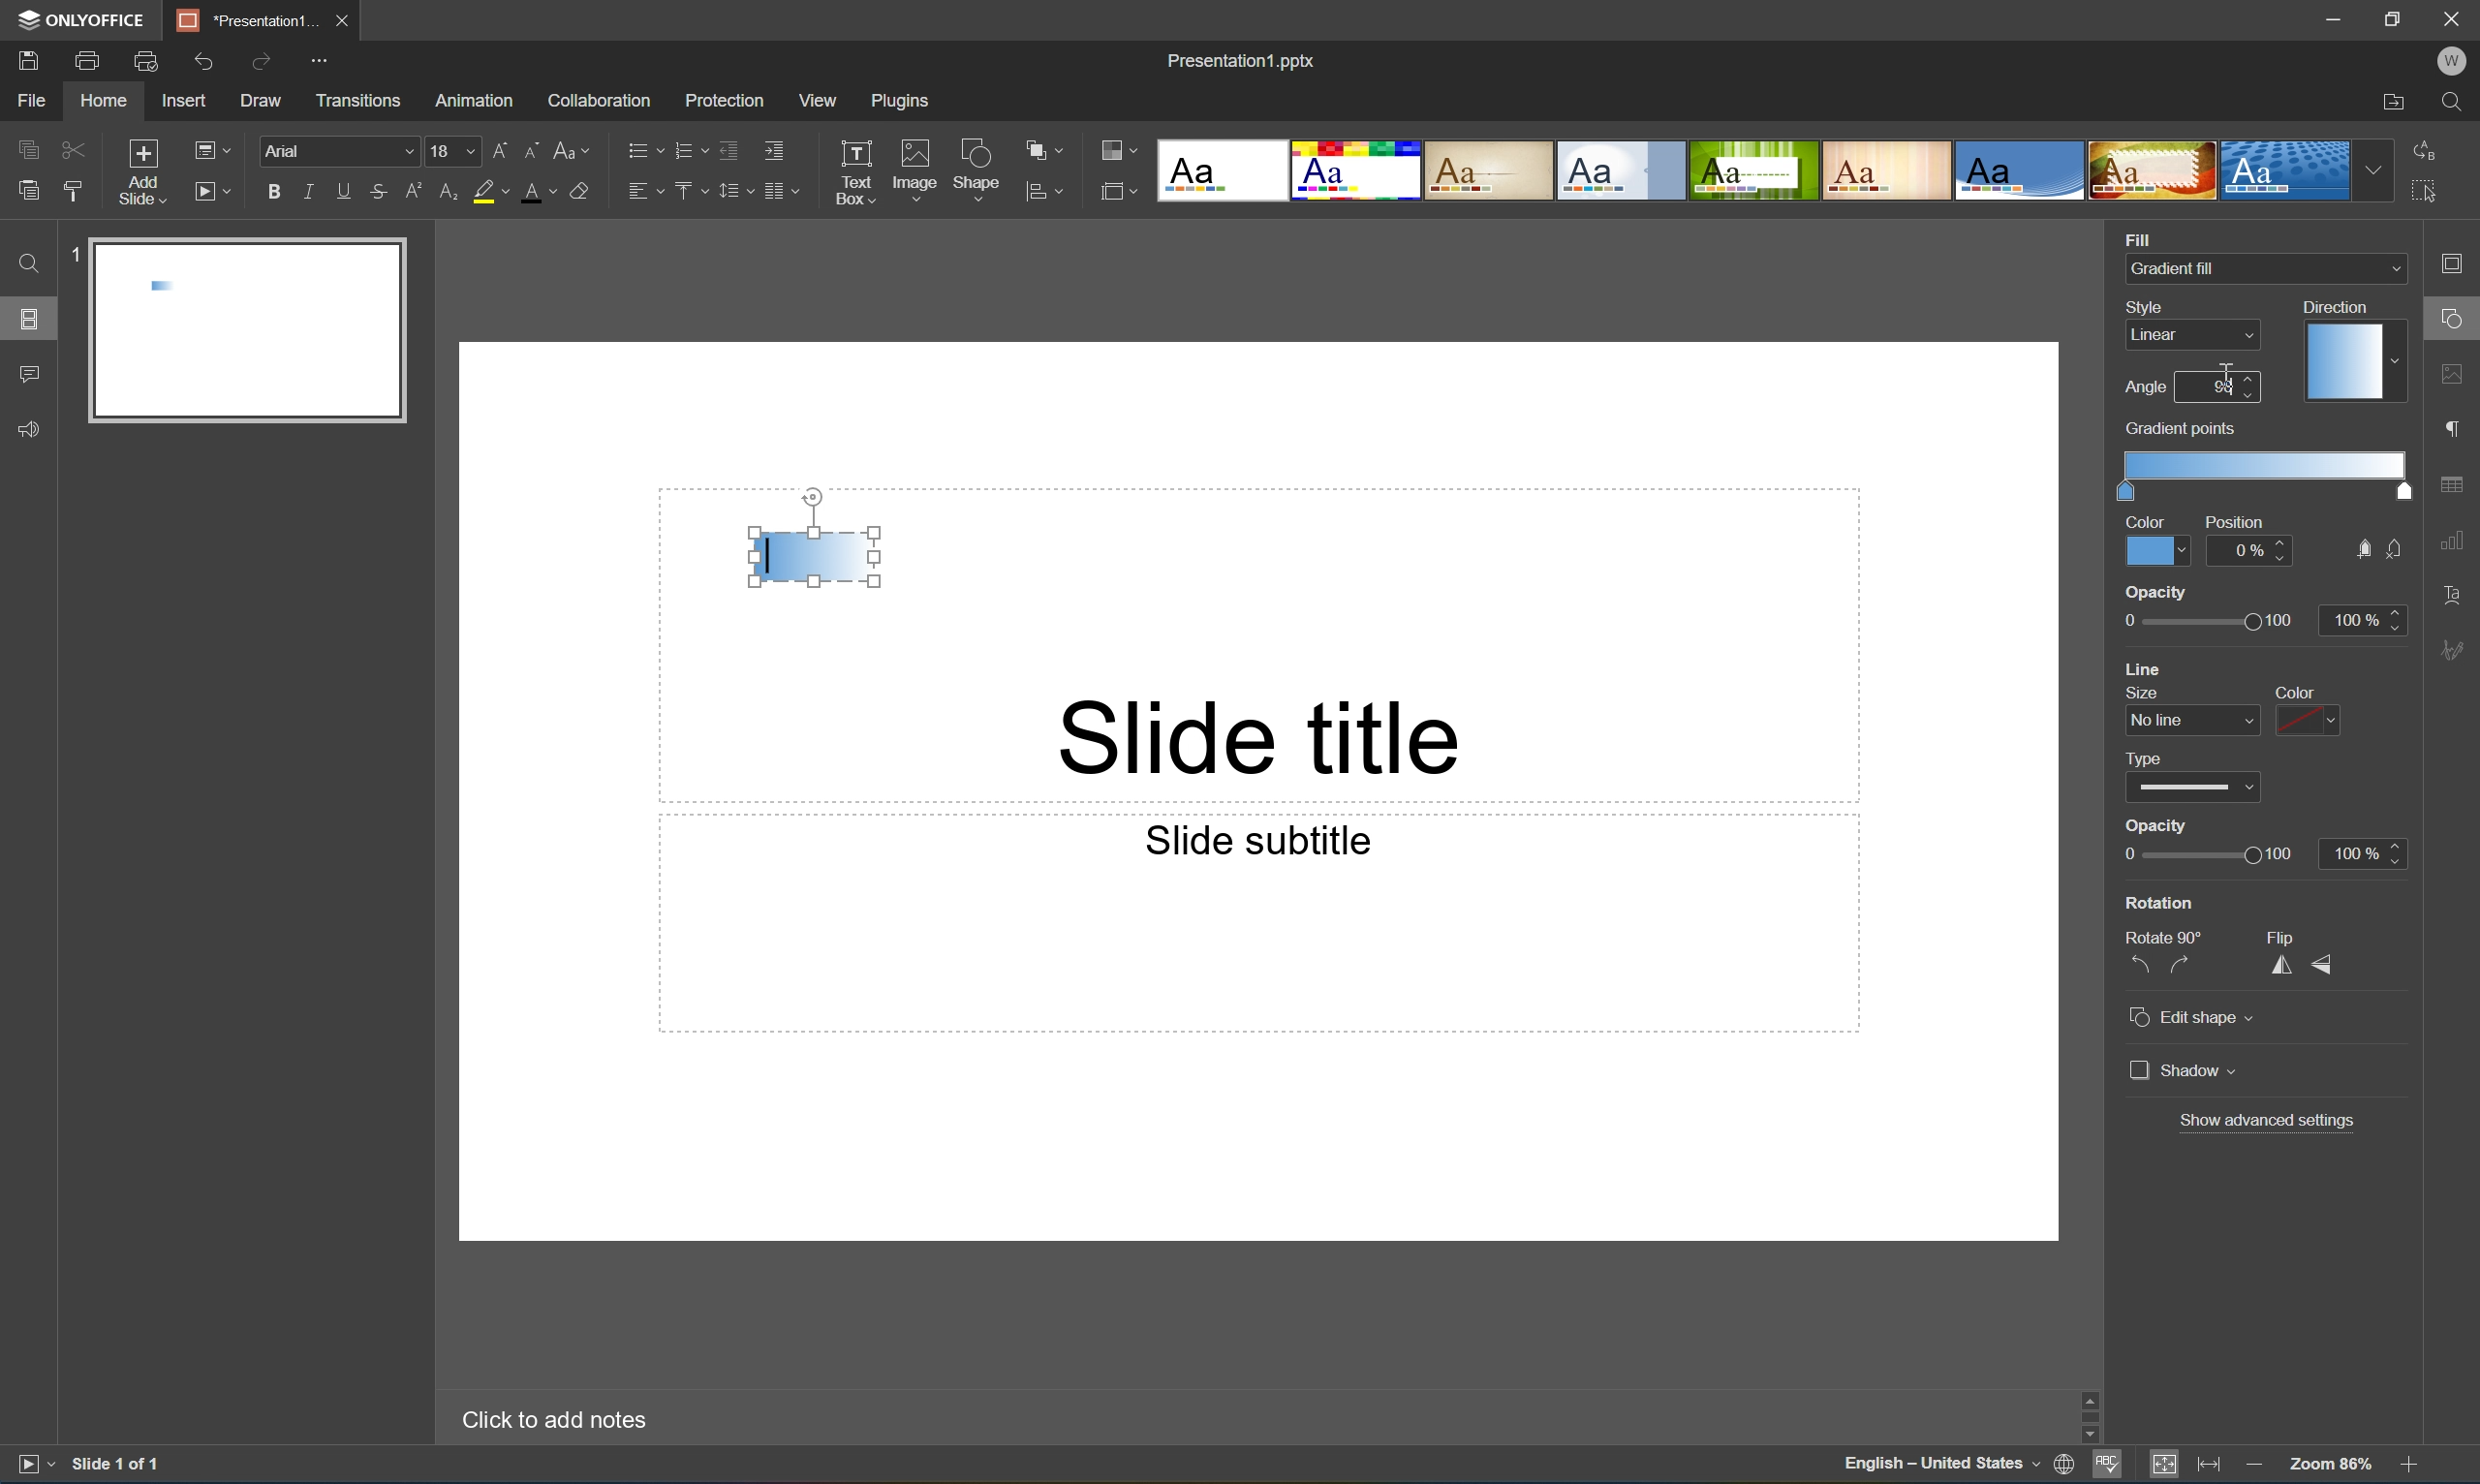 This screenshot has height=1484, width=2480. What do you see at coordinates (2138, 692) in the screenshot?
I see `size` at bounding box center [2138, 692].